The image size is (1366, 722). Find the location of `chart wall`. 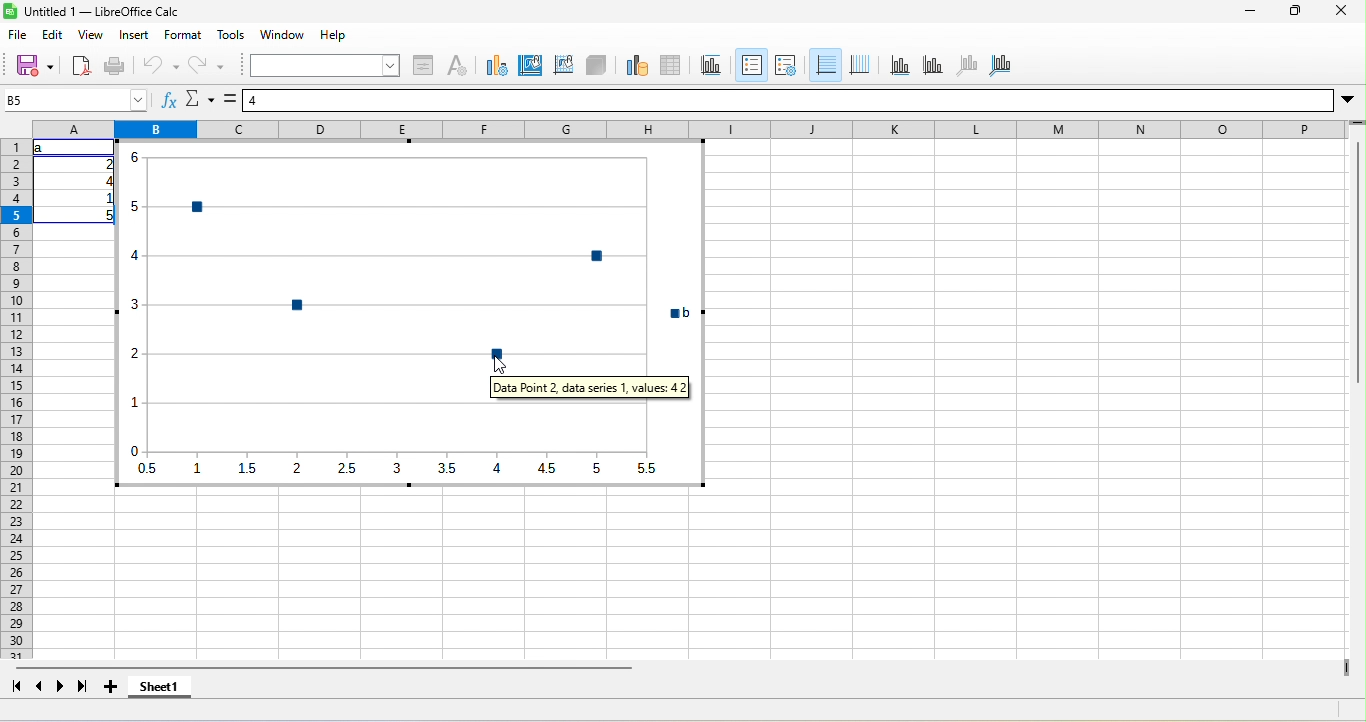

chart wall is located at coordinates (564, 67).